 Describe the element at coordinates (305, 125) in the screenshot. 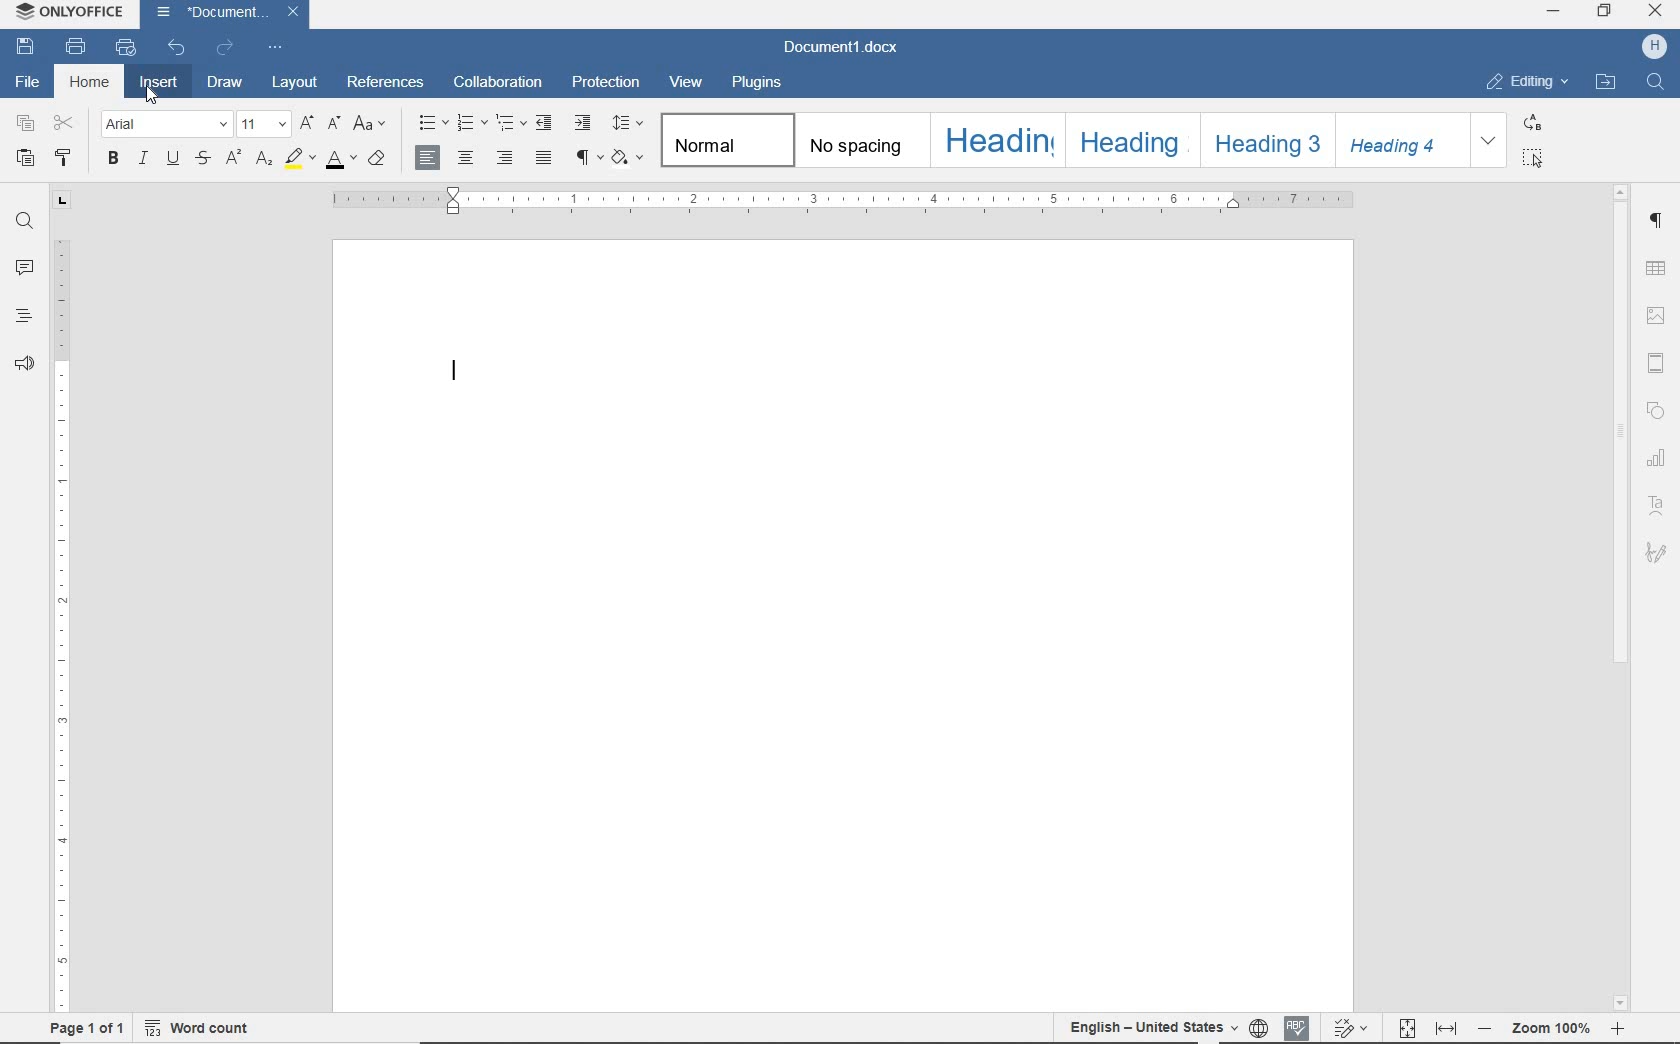

I see `increment font size` at that location.